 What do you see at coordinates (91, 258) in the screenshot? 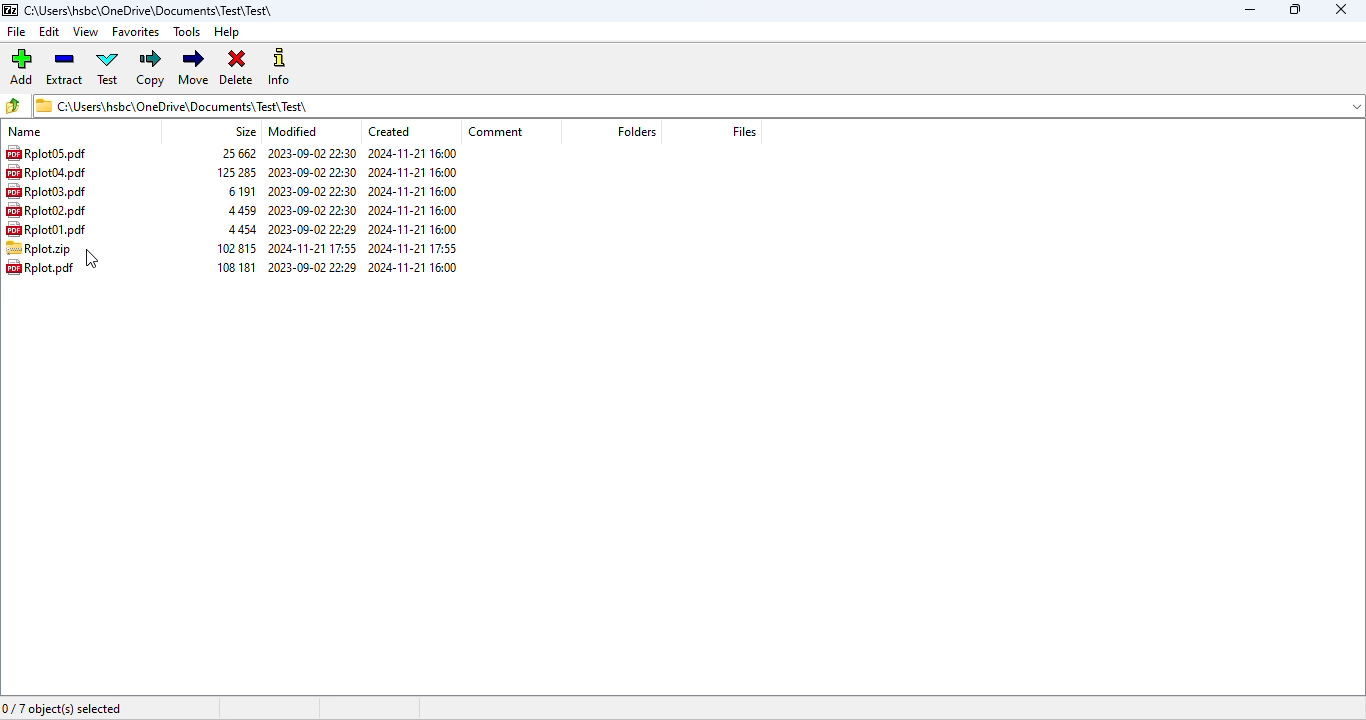
I see `cursor` at bounding box center [91, 258].